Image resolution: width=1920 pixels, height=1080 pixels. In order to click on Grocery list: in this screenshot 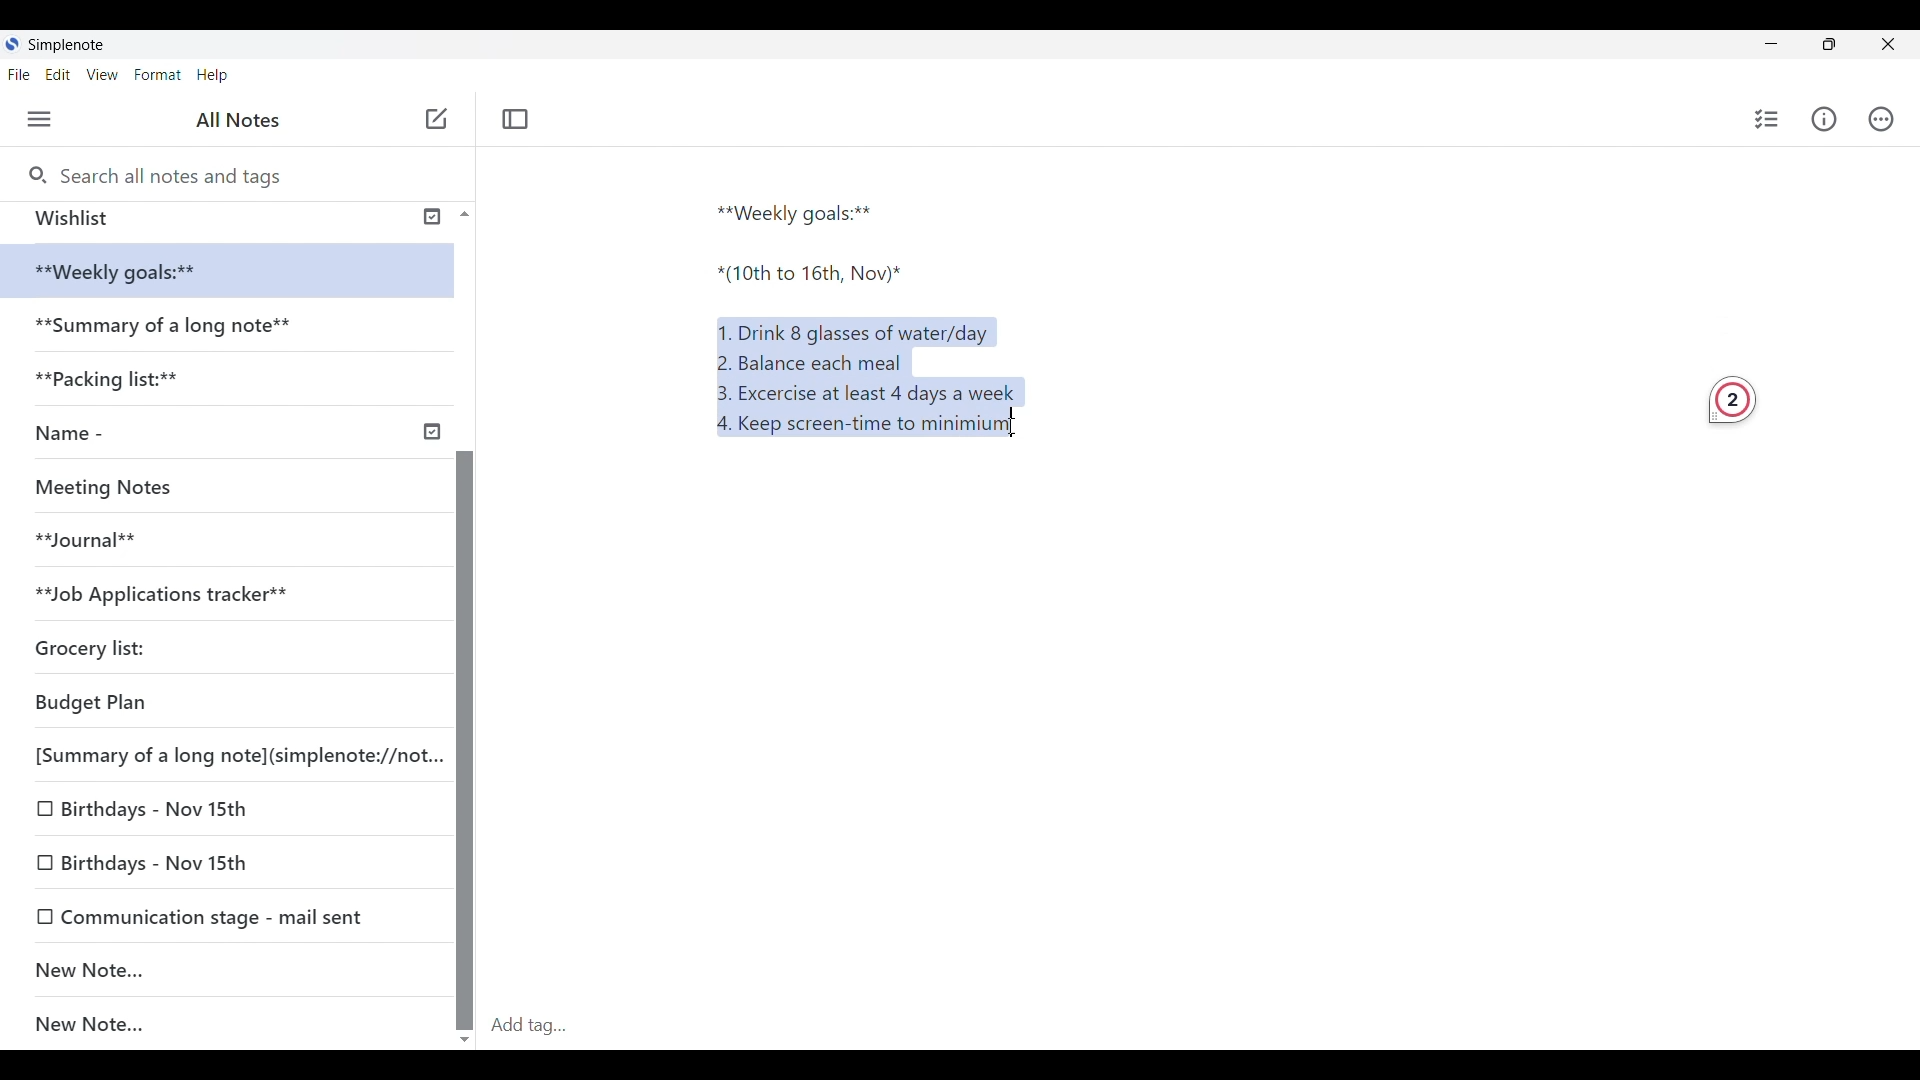, I will do `click(121, 642)`.